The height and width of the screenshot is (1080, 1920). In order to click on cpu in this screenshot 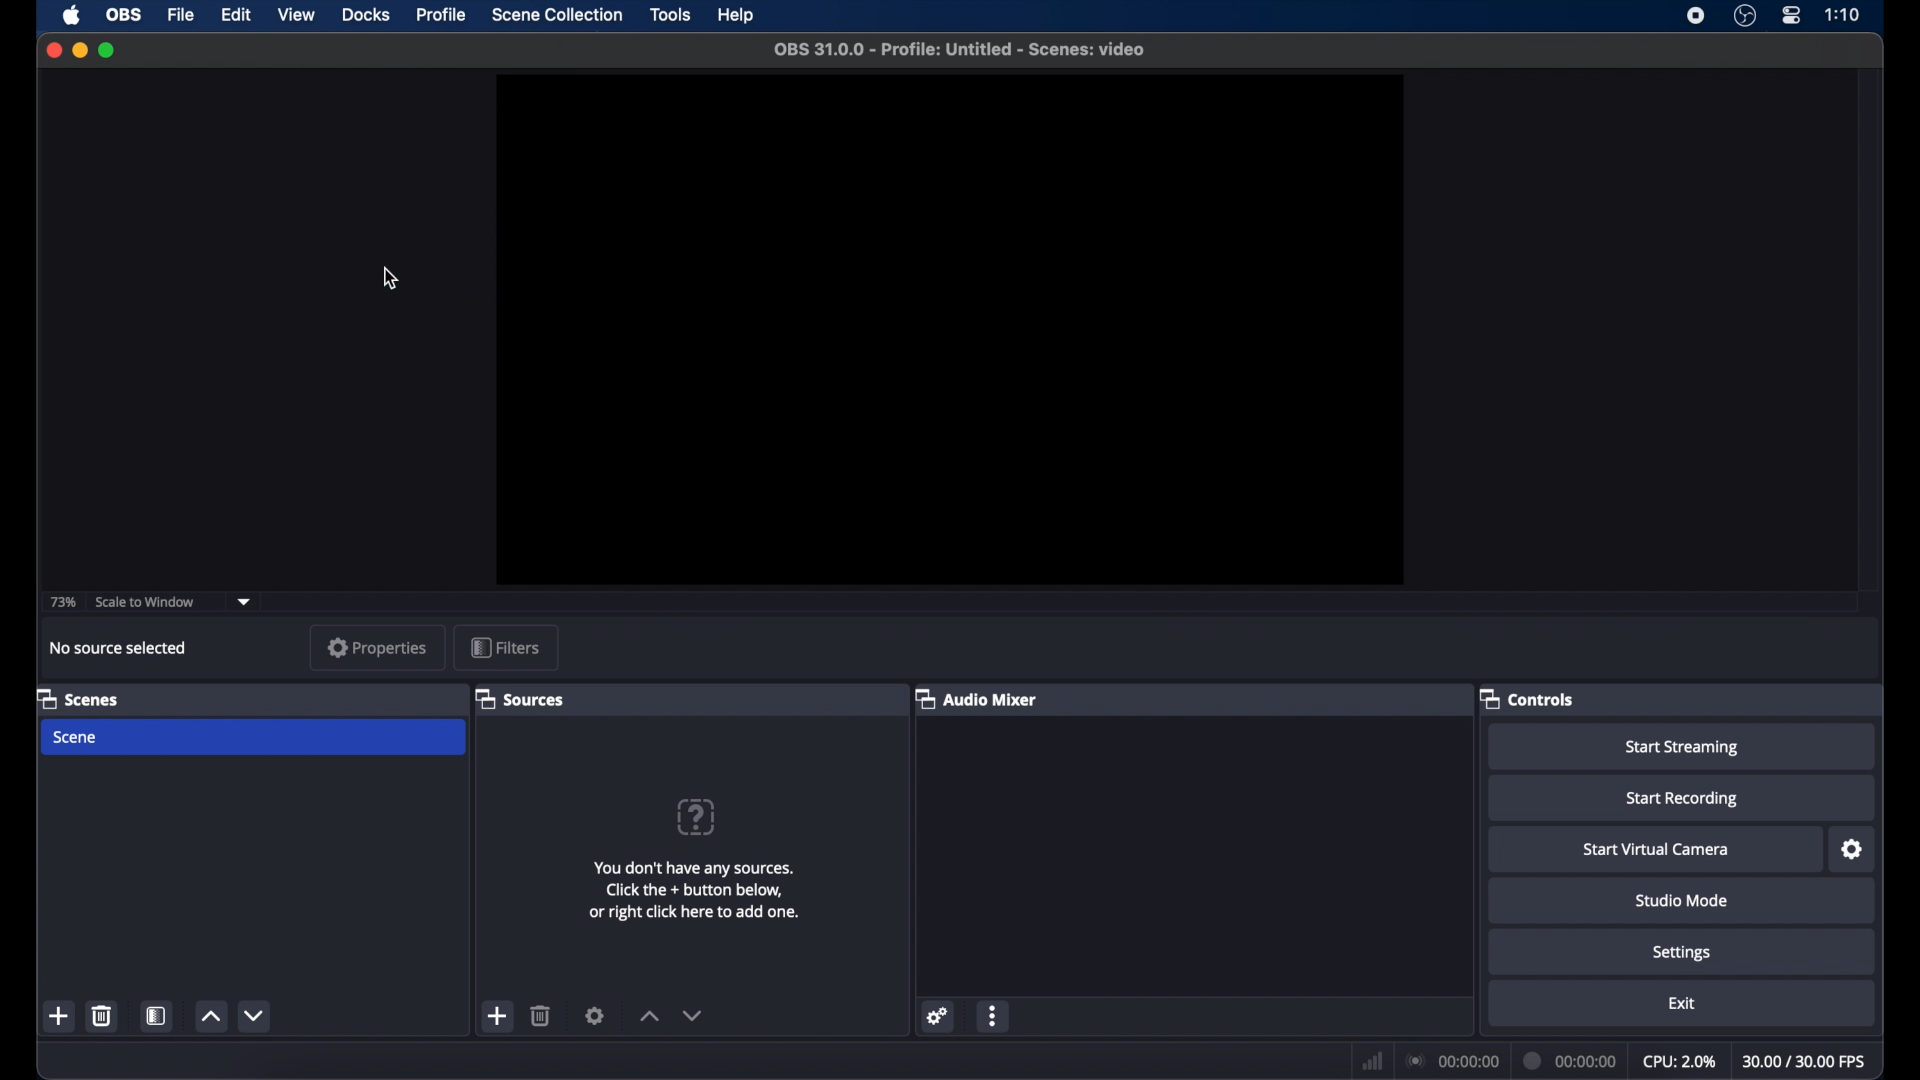, I will do `click(1678, 1059)`.